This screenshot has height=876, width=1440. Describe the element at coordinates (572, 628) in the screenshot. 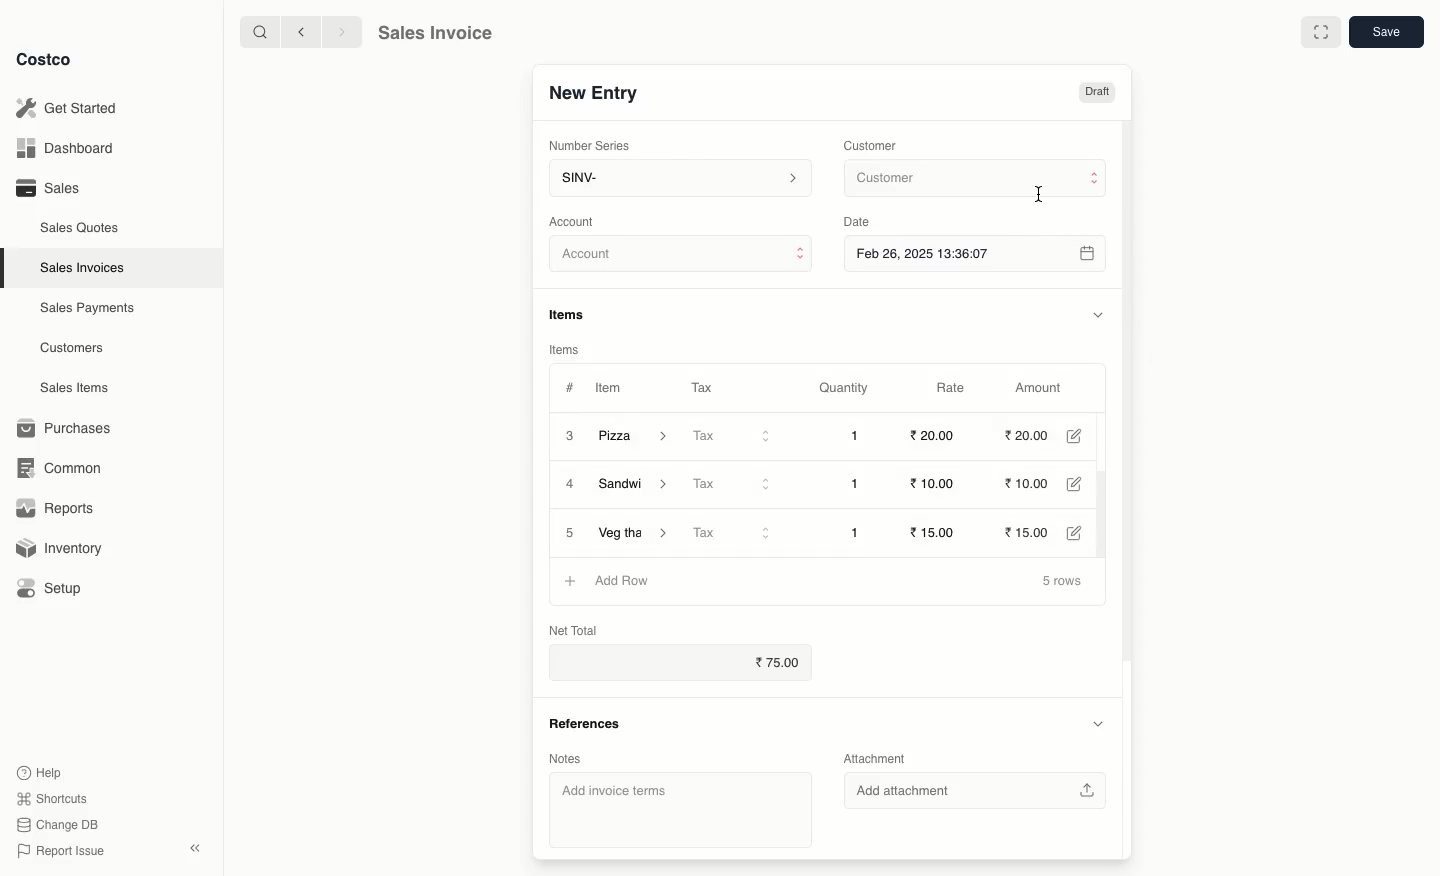

I see `Net Total` at that location.